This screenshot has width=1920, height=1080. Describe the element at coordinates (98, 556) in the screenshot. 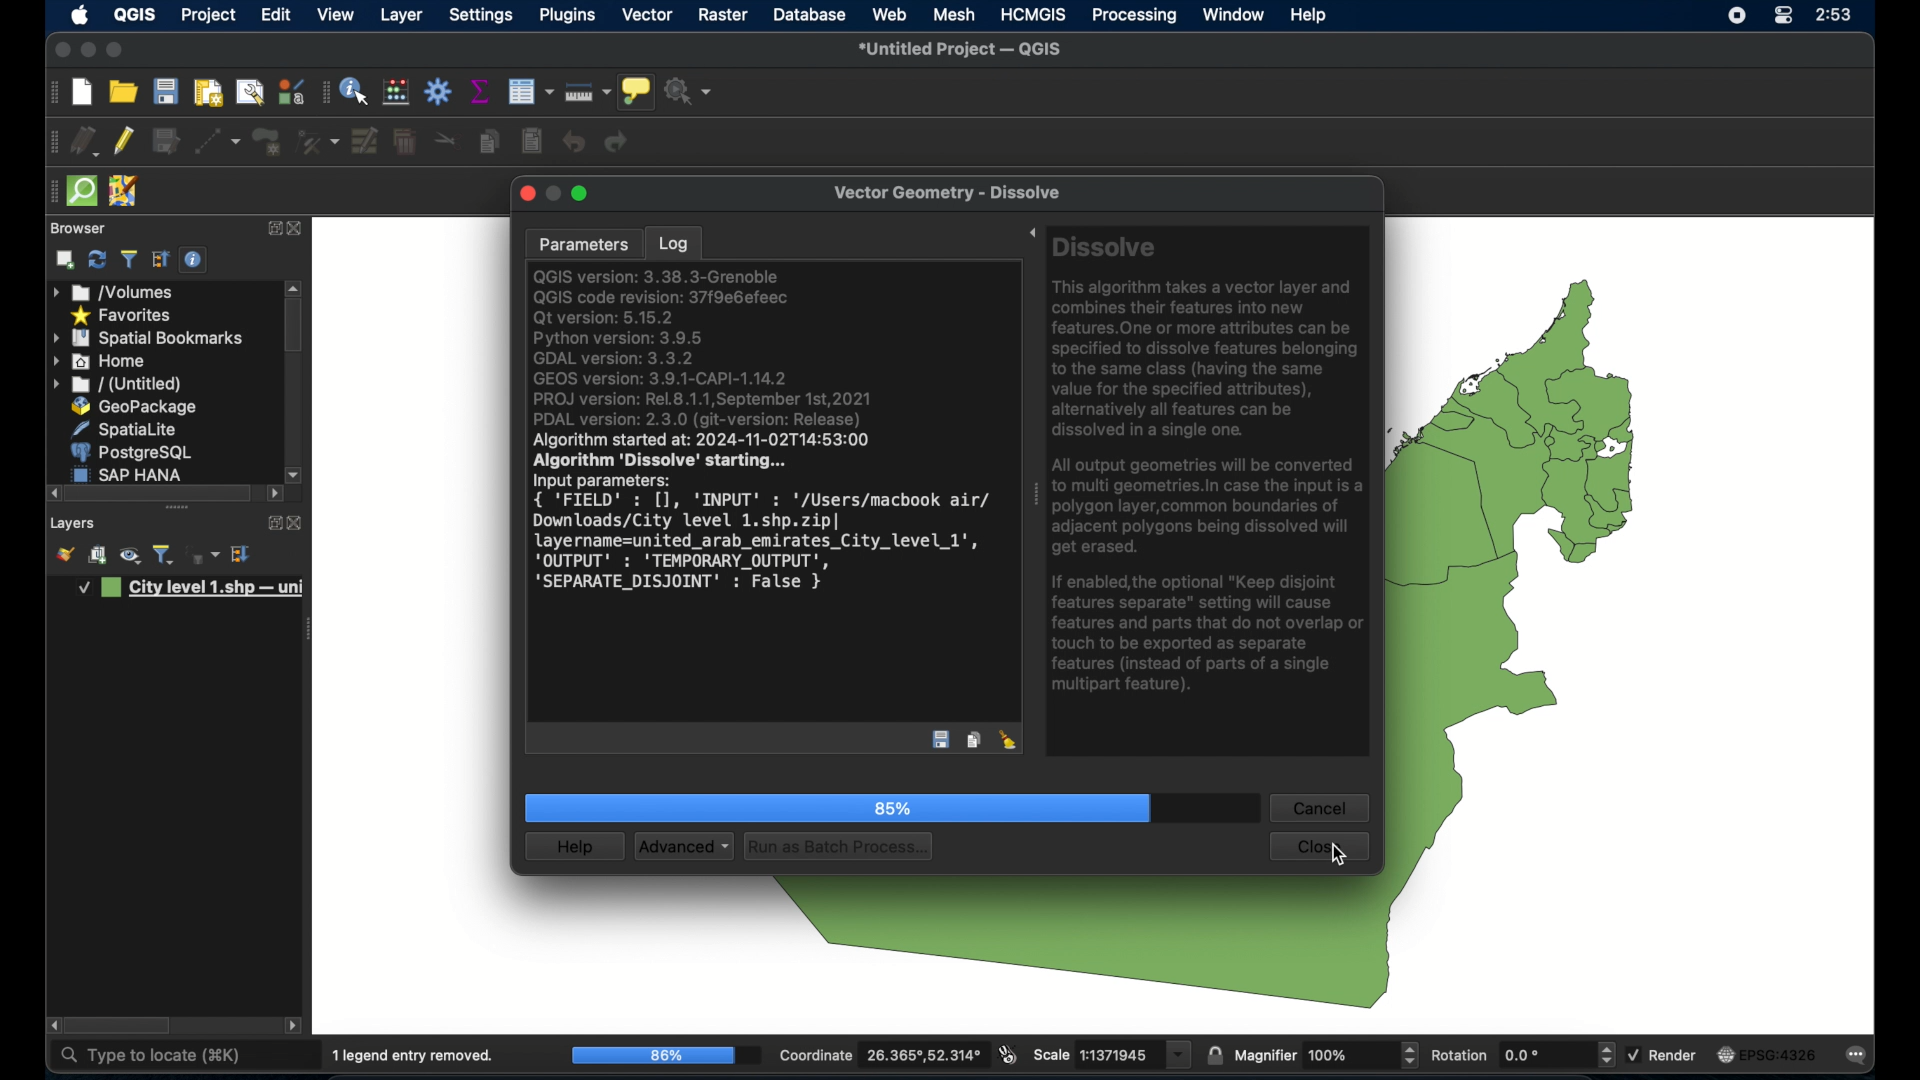

I see `add group` at that location.